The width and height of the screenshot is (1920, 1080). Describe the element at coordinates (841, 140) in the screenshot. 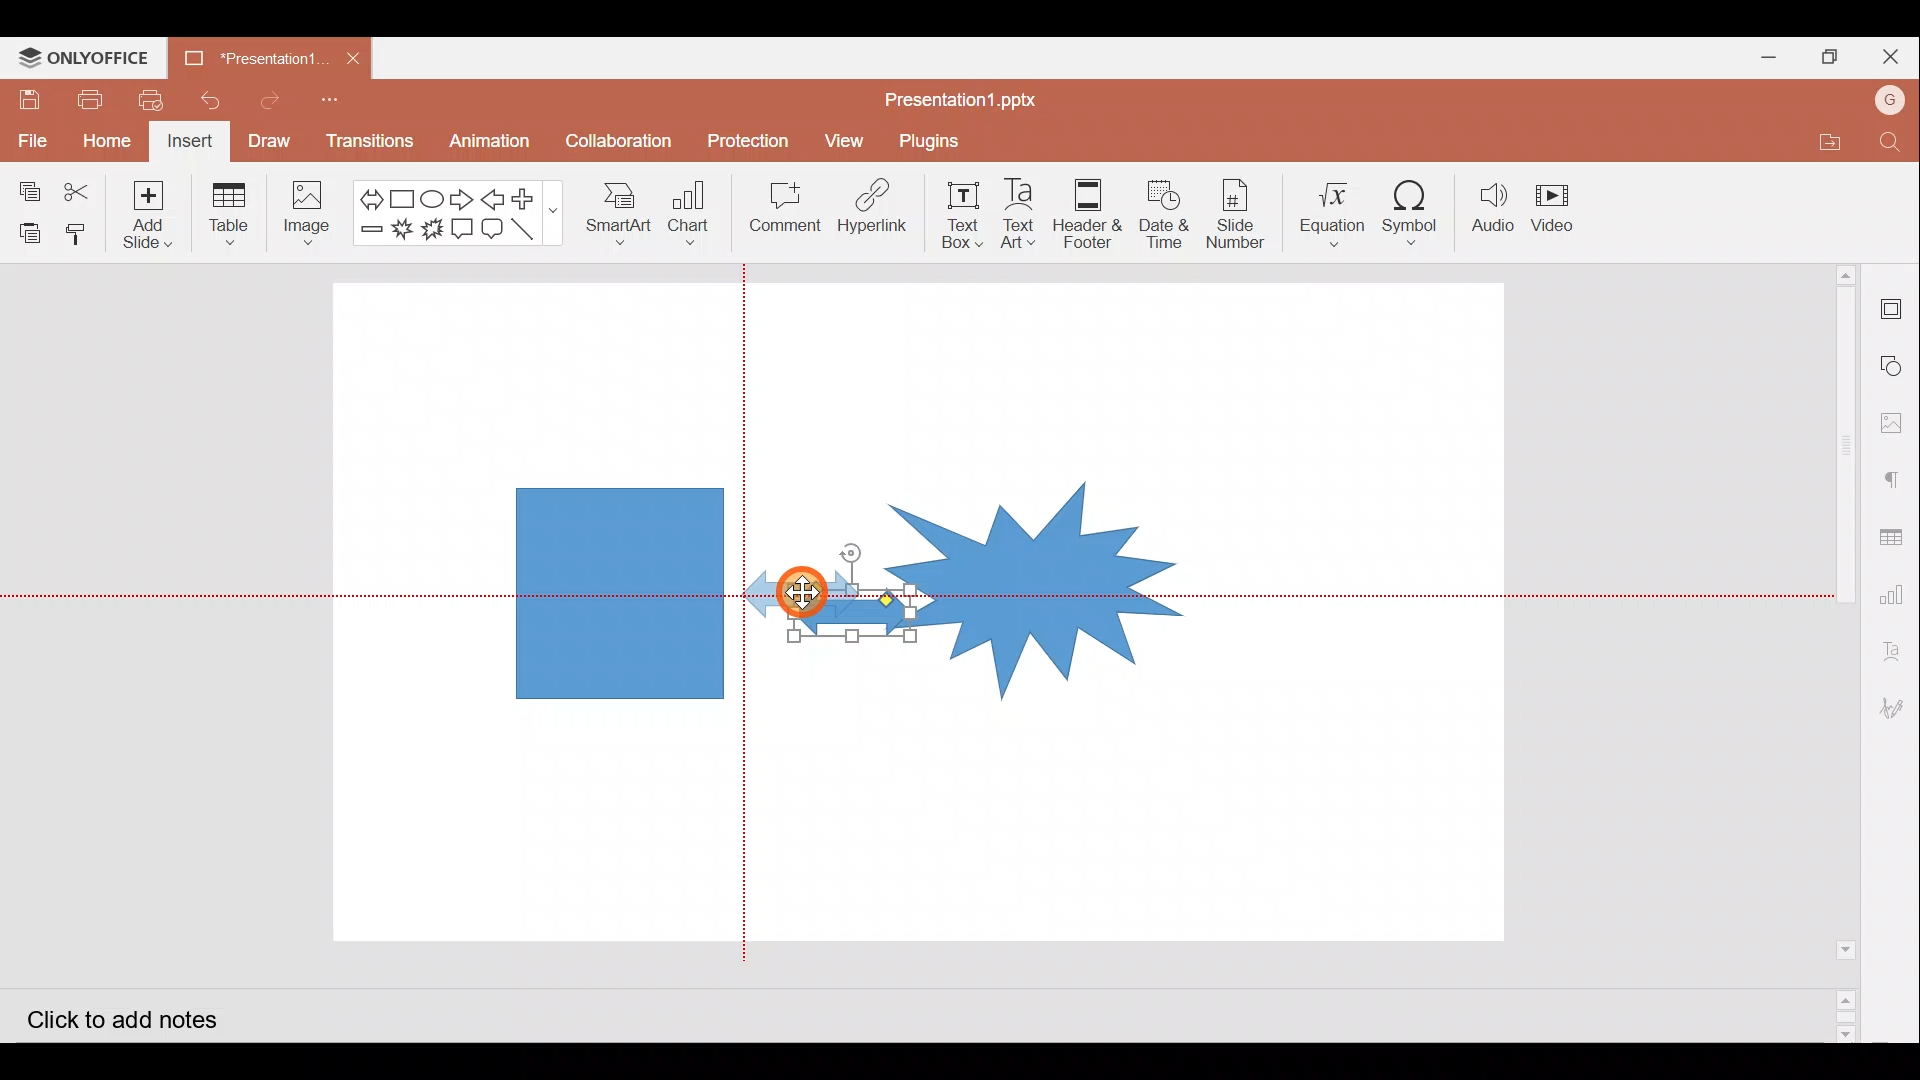

I see `View` at that location.